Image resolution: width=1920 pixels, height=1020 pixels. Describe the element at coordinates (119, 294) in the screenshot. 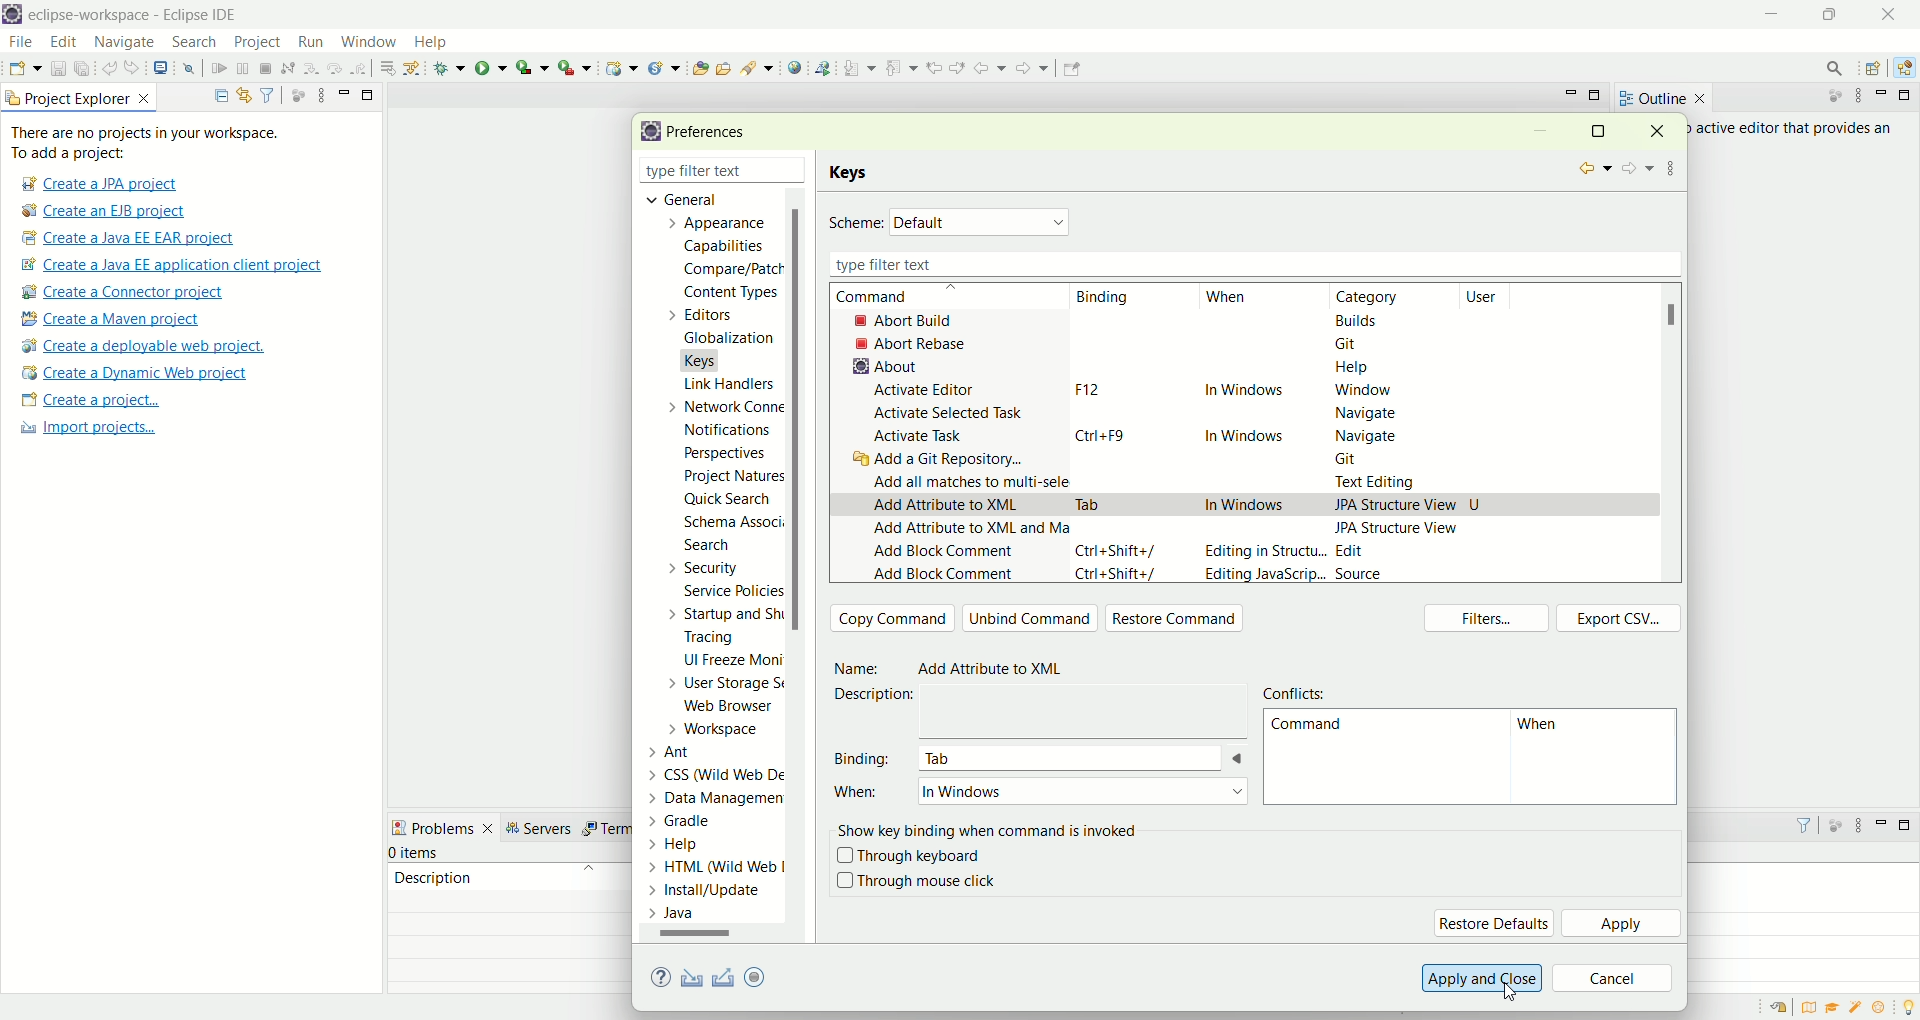

I see `create a connector project` at that location.